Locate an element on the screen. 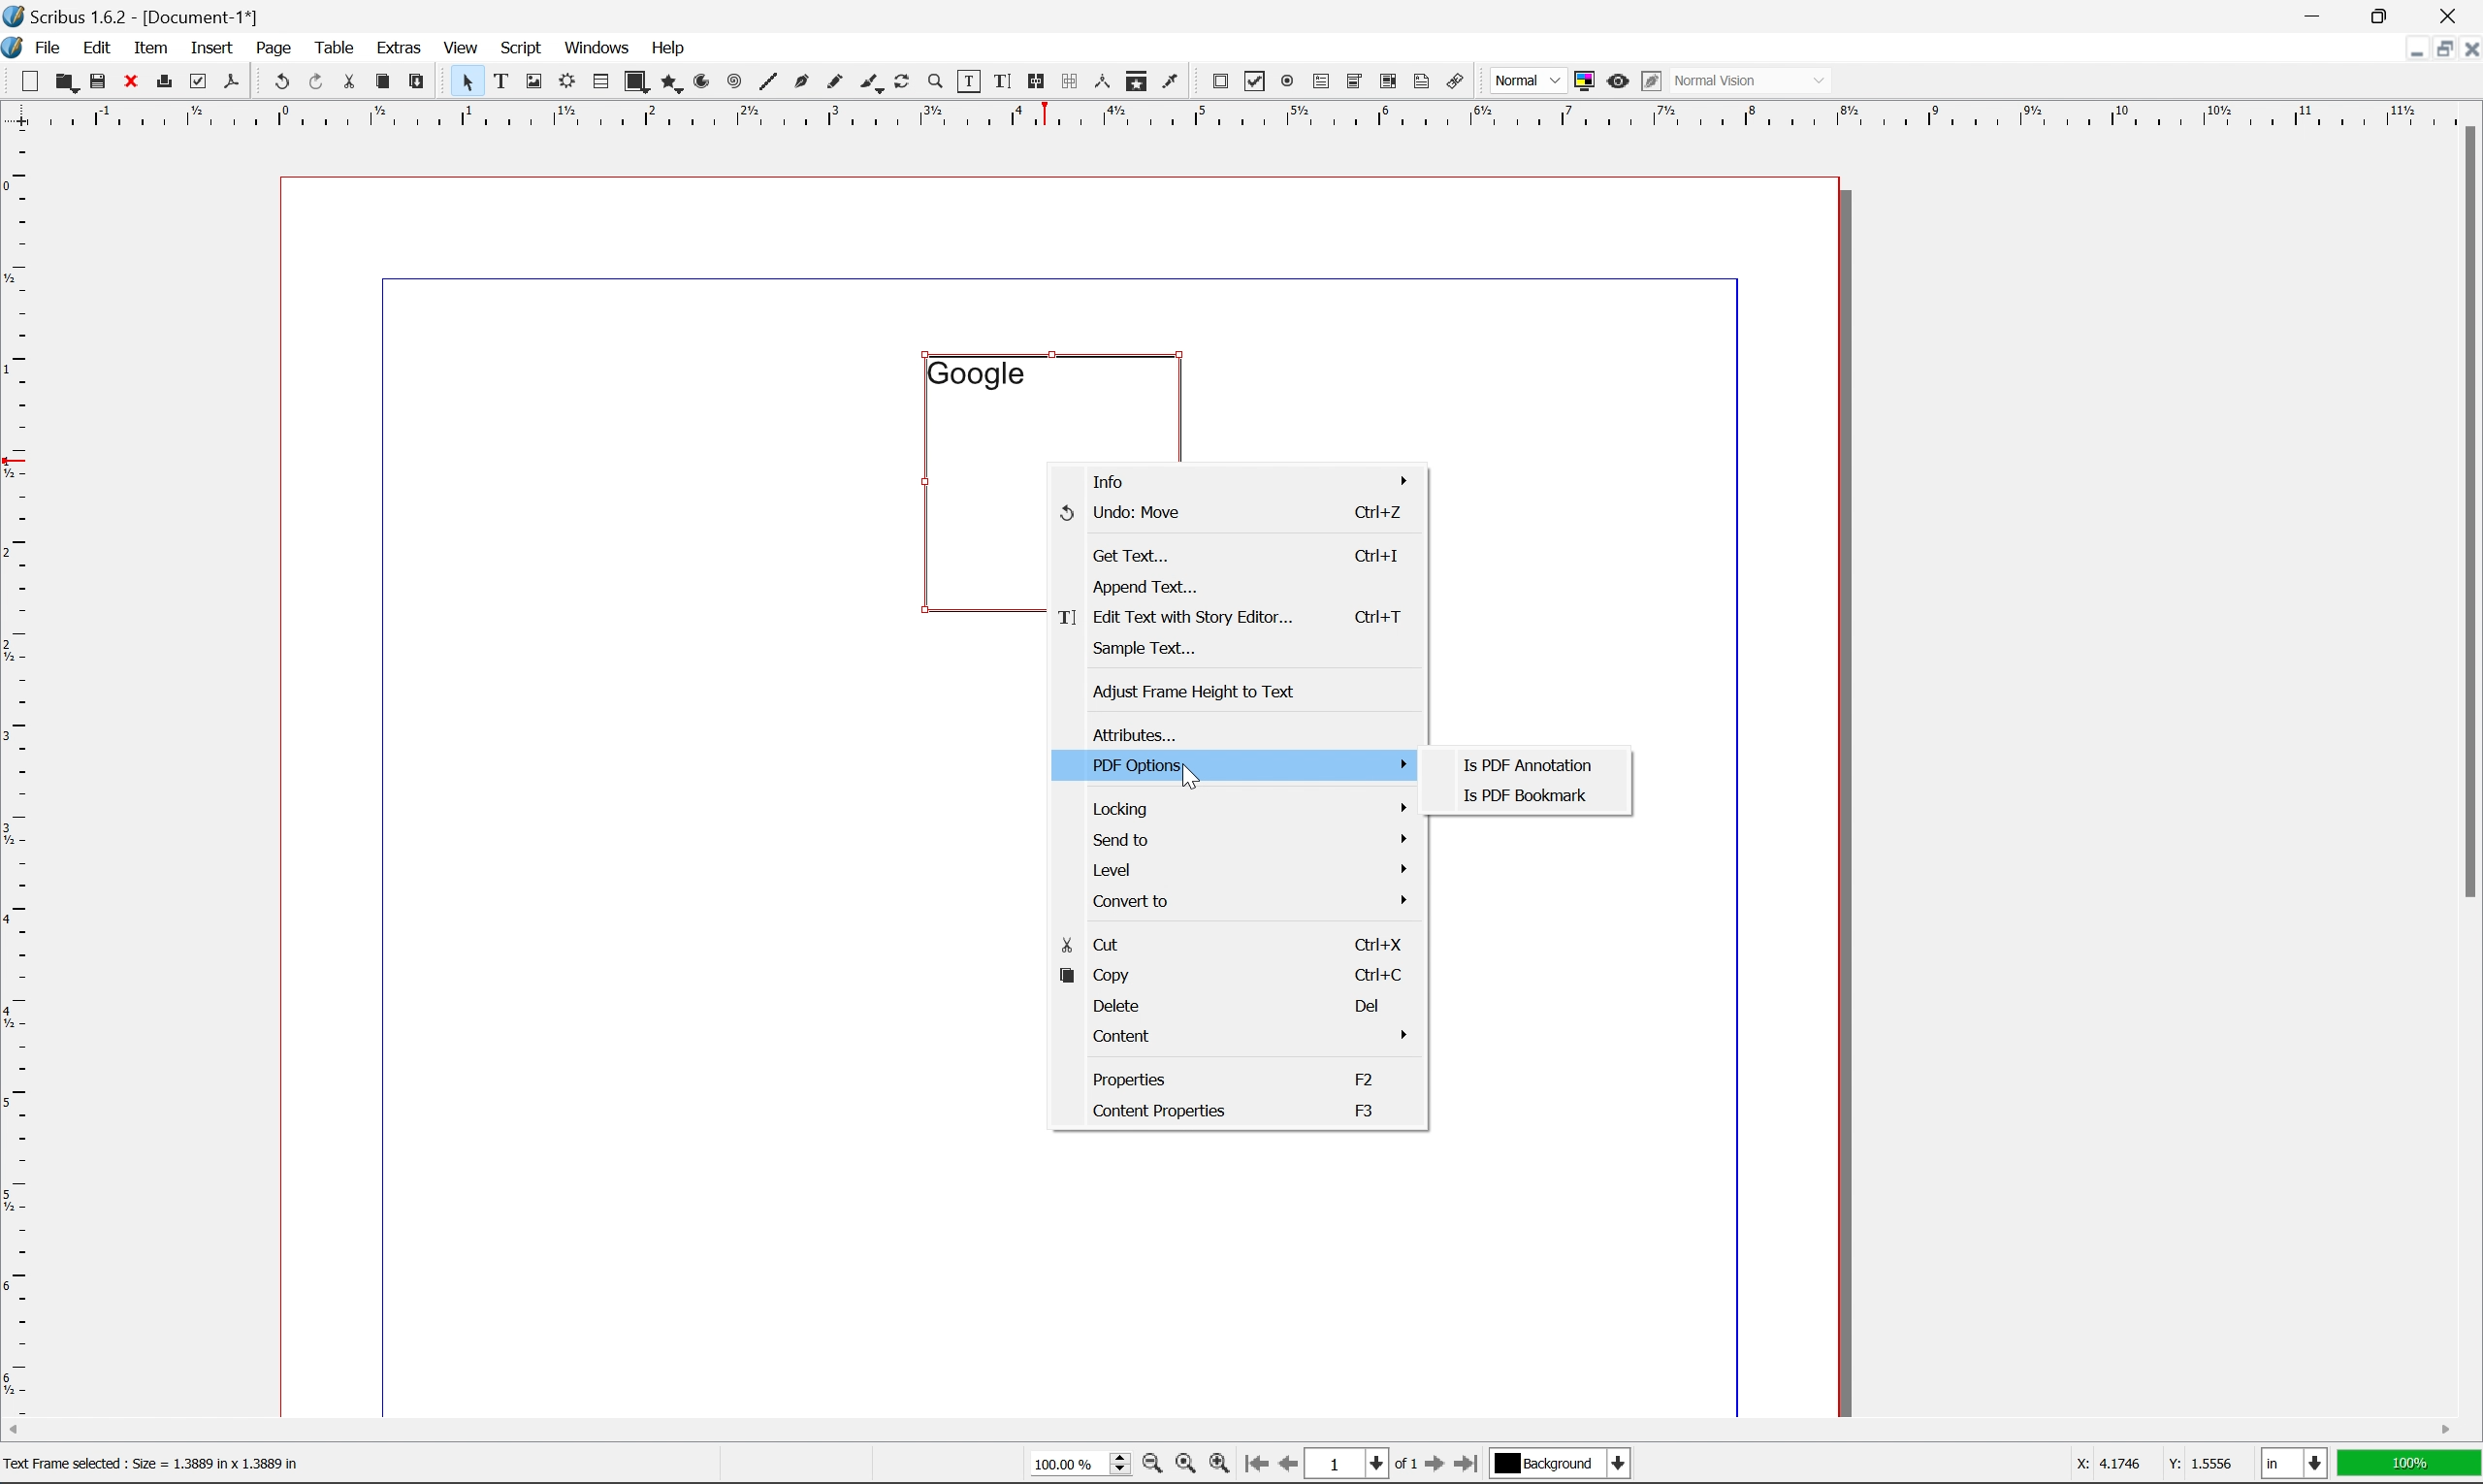 The width and height of the screenshot is (2483, 1484). link text frames is located at coordinates (1033, 82).